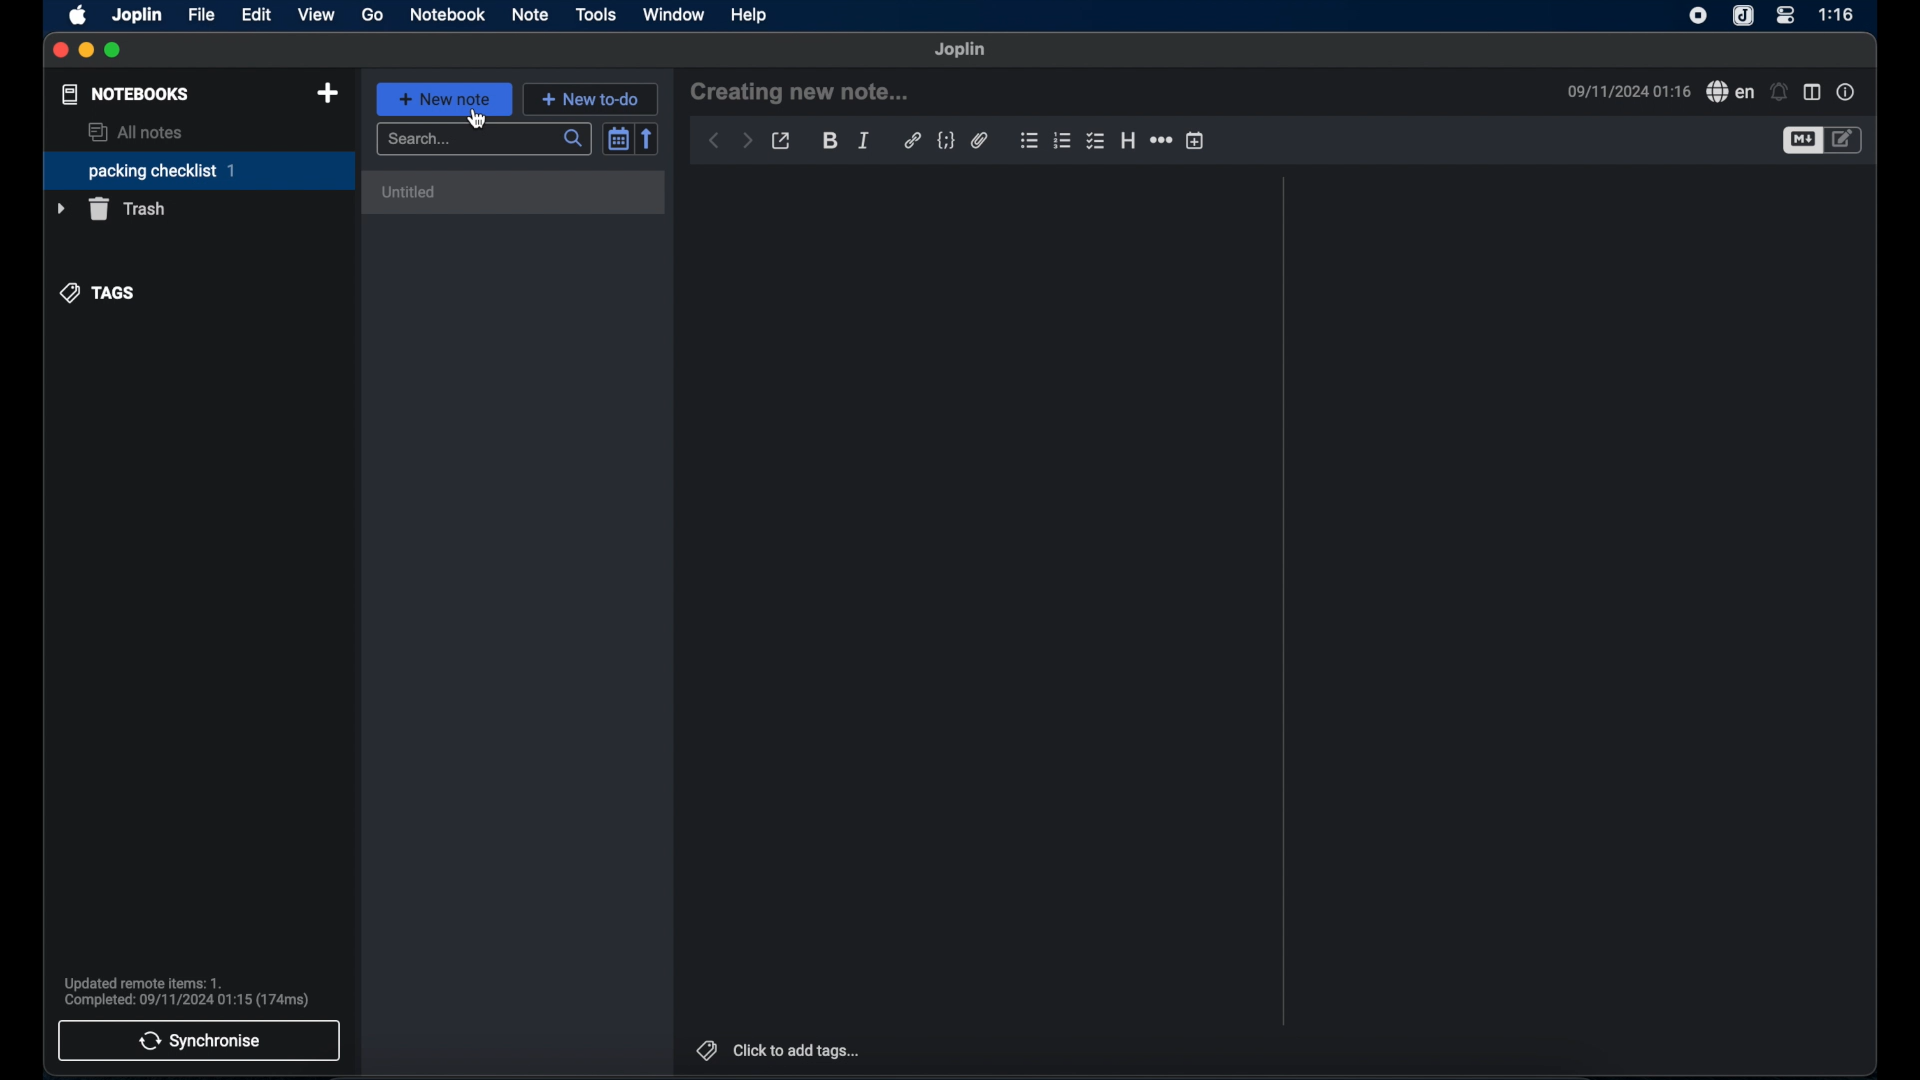  I want to click on window, so click(673, 14).